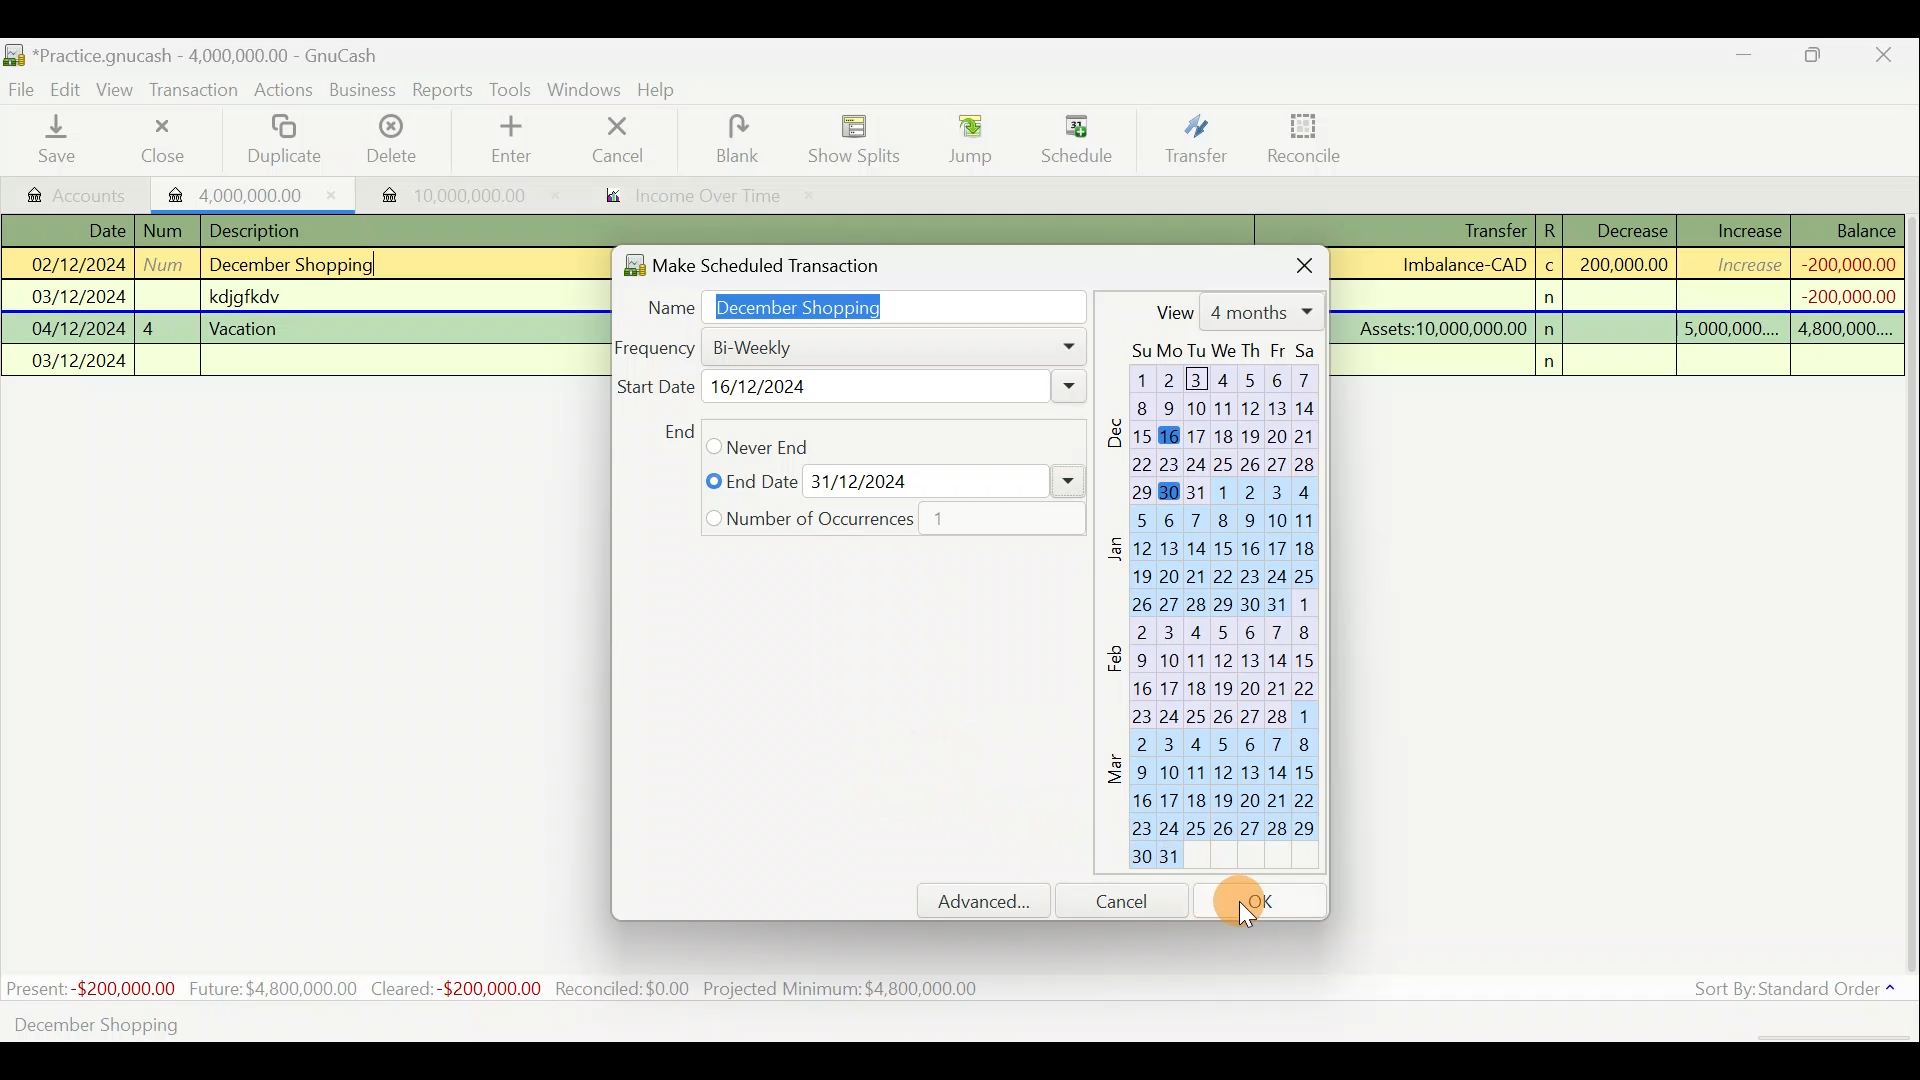 The height and width of the screenshot is (1080, 1920). Describe the element at coordinates (1075, 131) in the screenshot. I see `Cursor` at that location.